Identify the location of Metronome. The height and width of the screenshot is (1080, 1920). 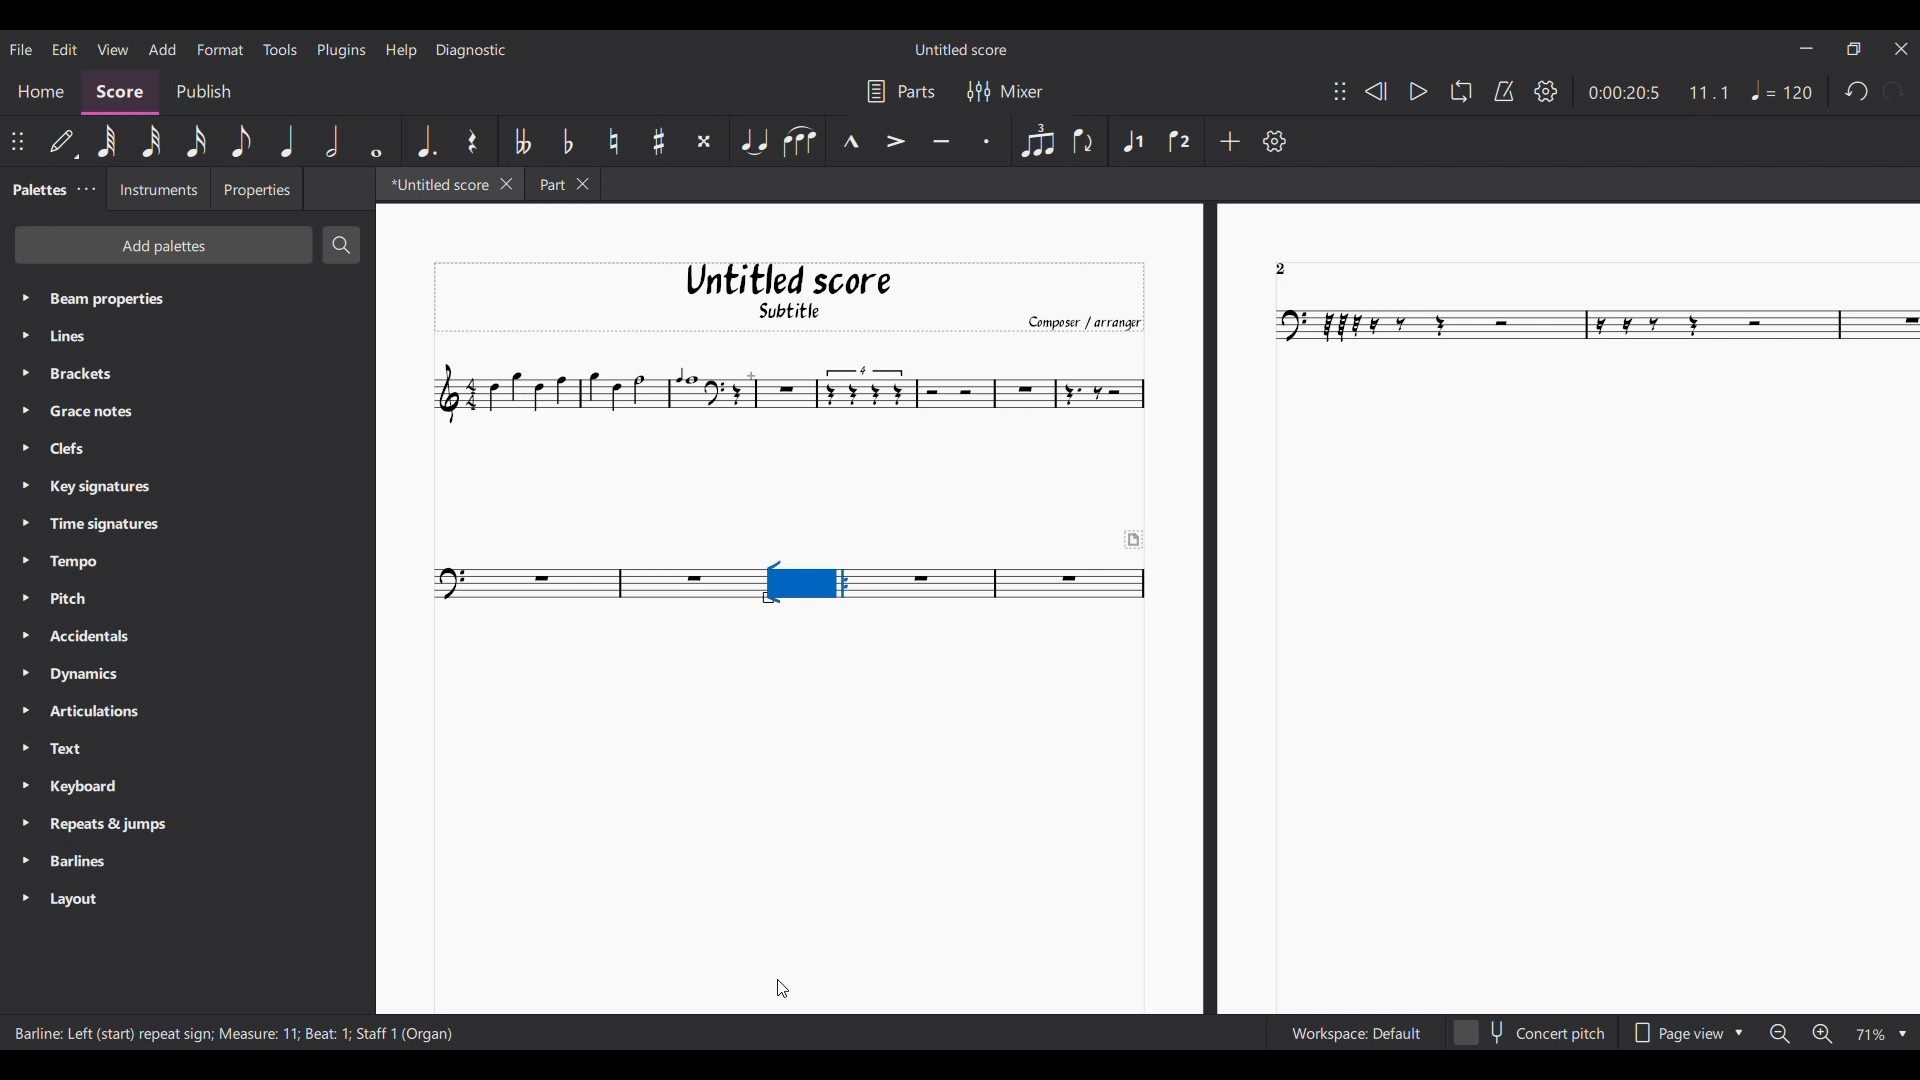
(1505, 91).